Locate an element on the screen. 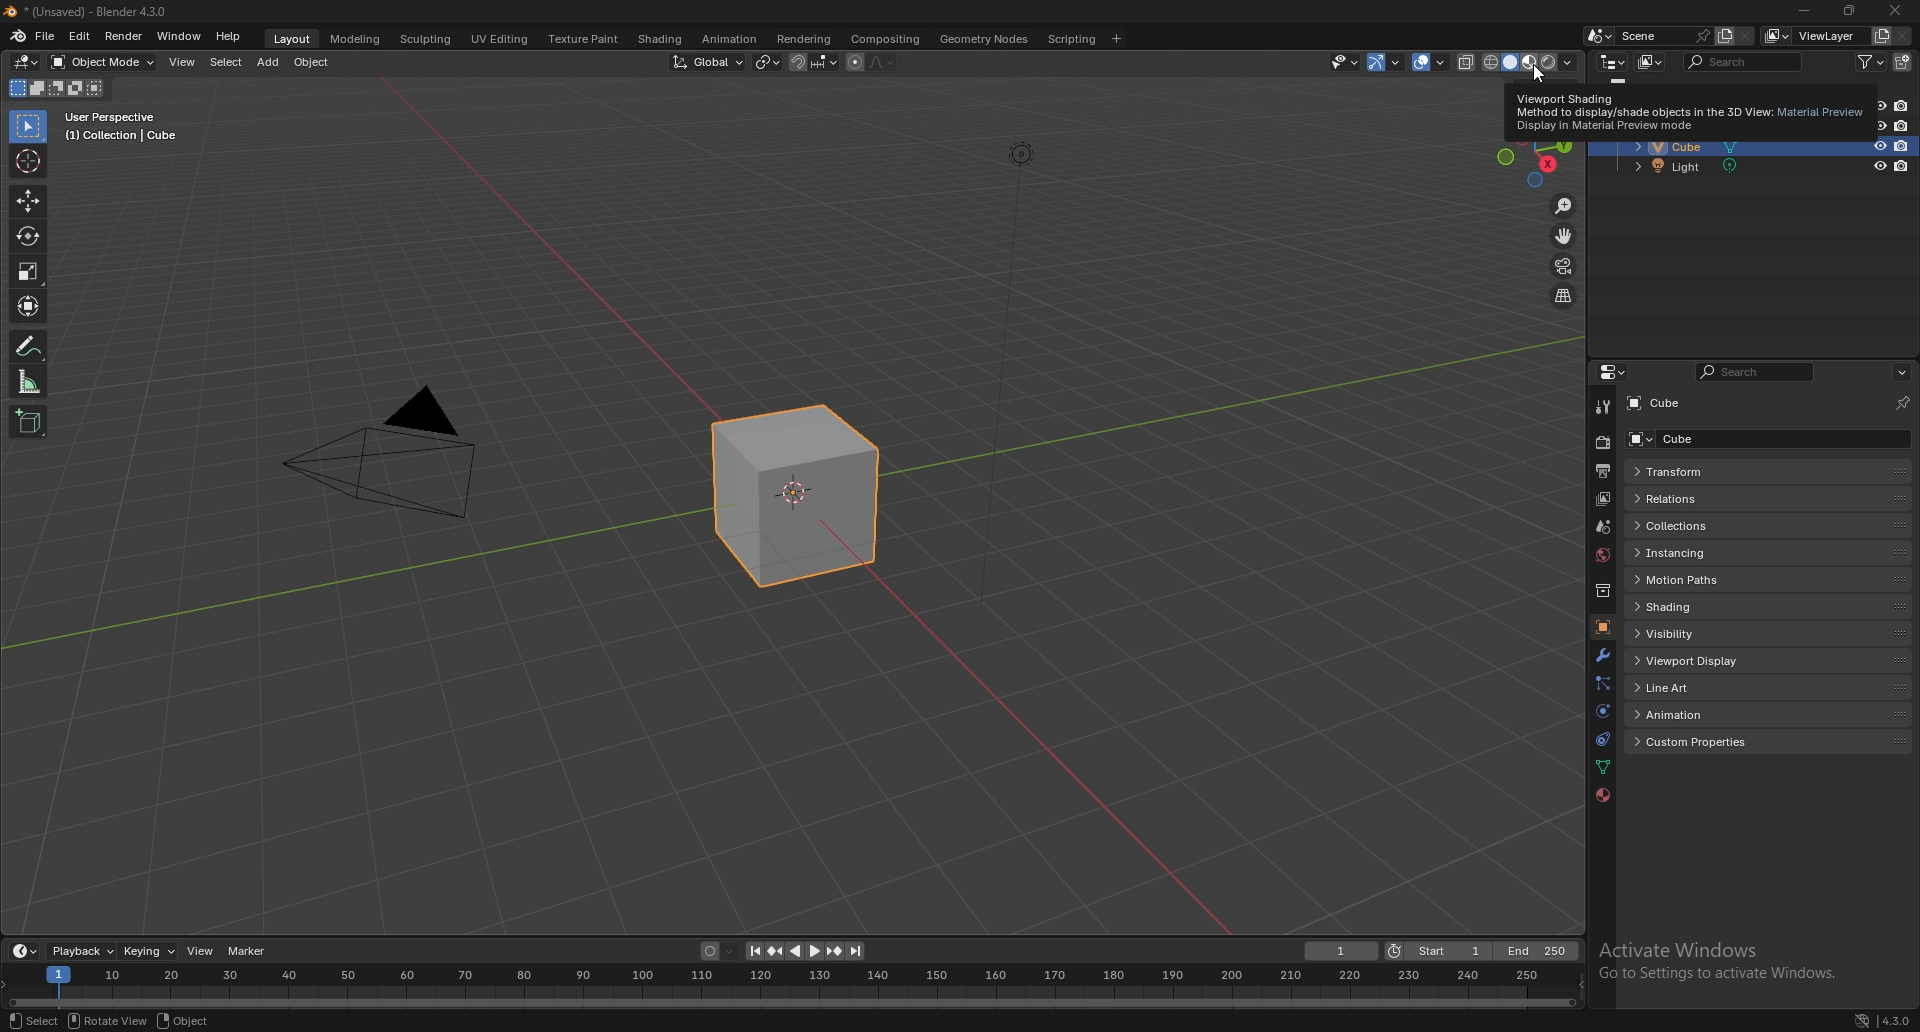 The height and width of the screenshot is (1032, 1920). window is located at coordinates (178, 36).